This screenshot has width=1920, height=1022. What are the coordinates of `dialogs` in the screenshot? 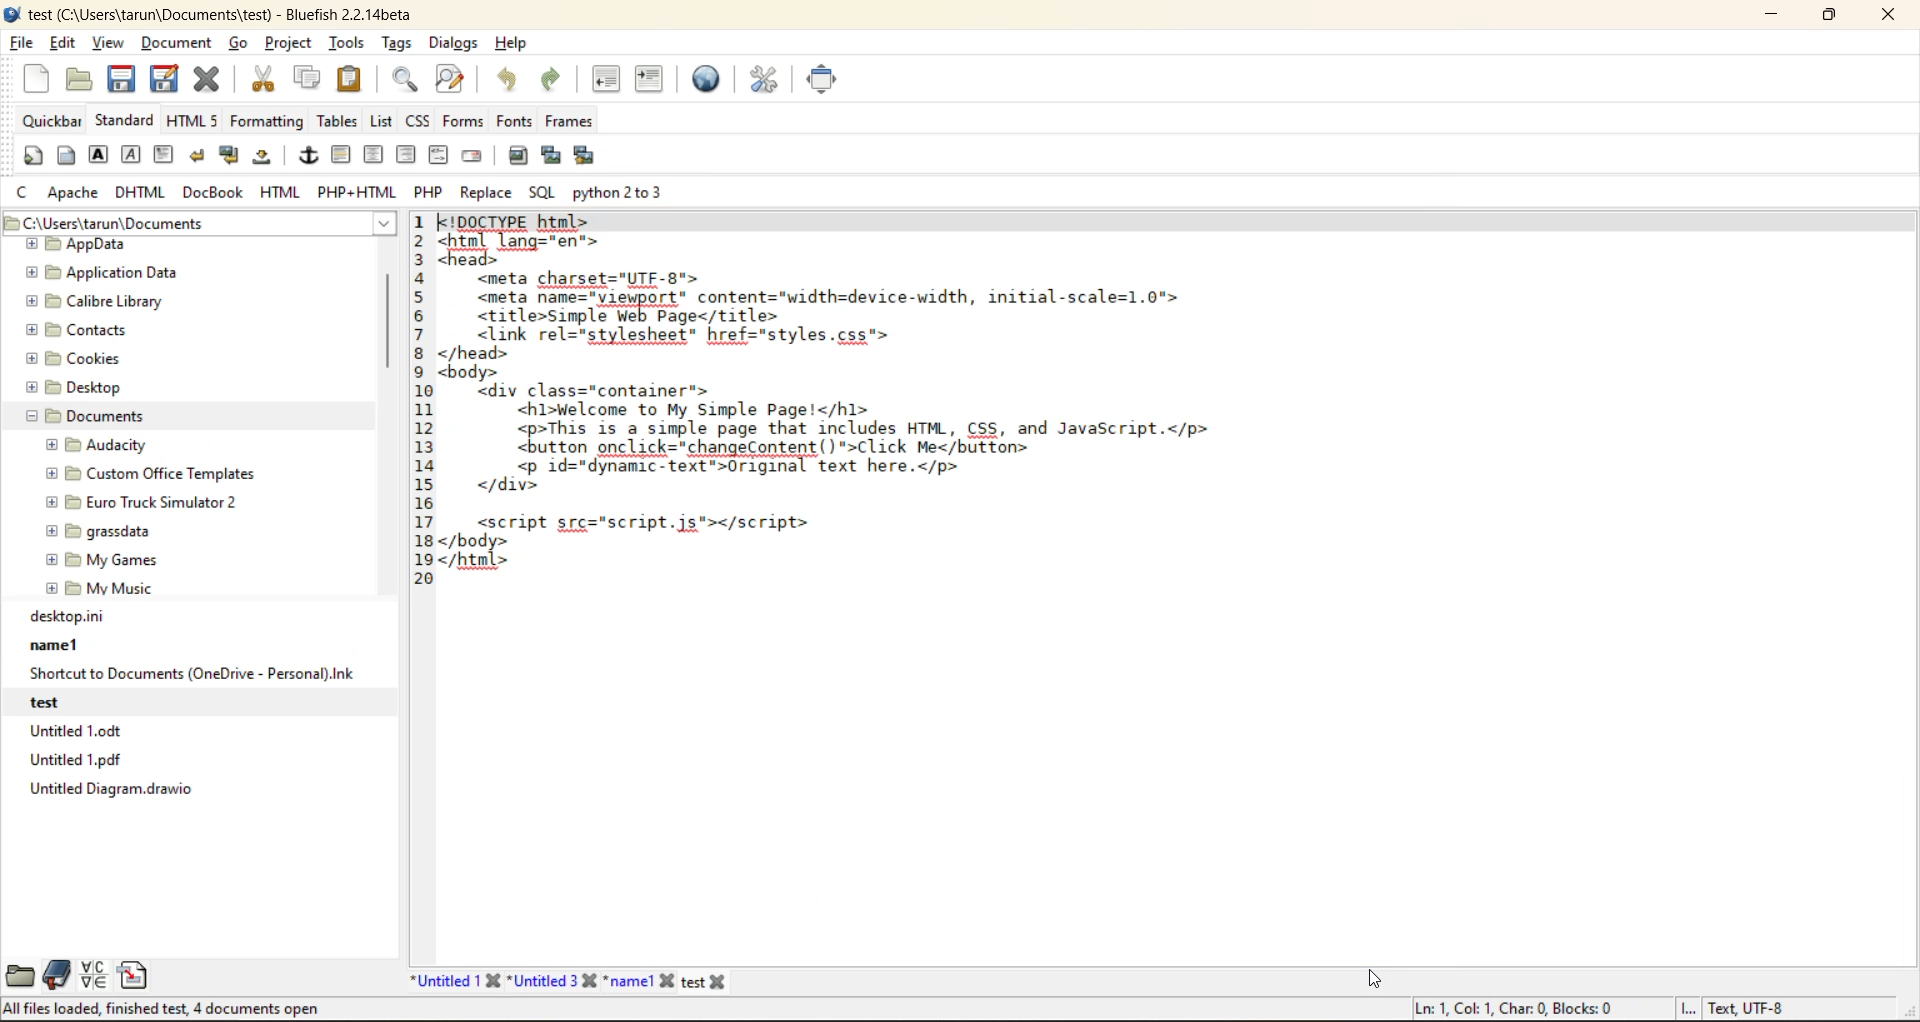 It's located at (450, 45).